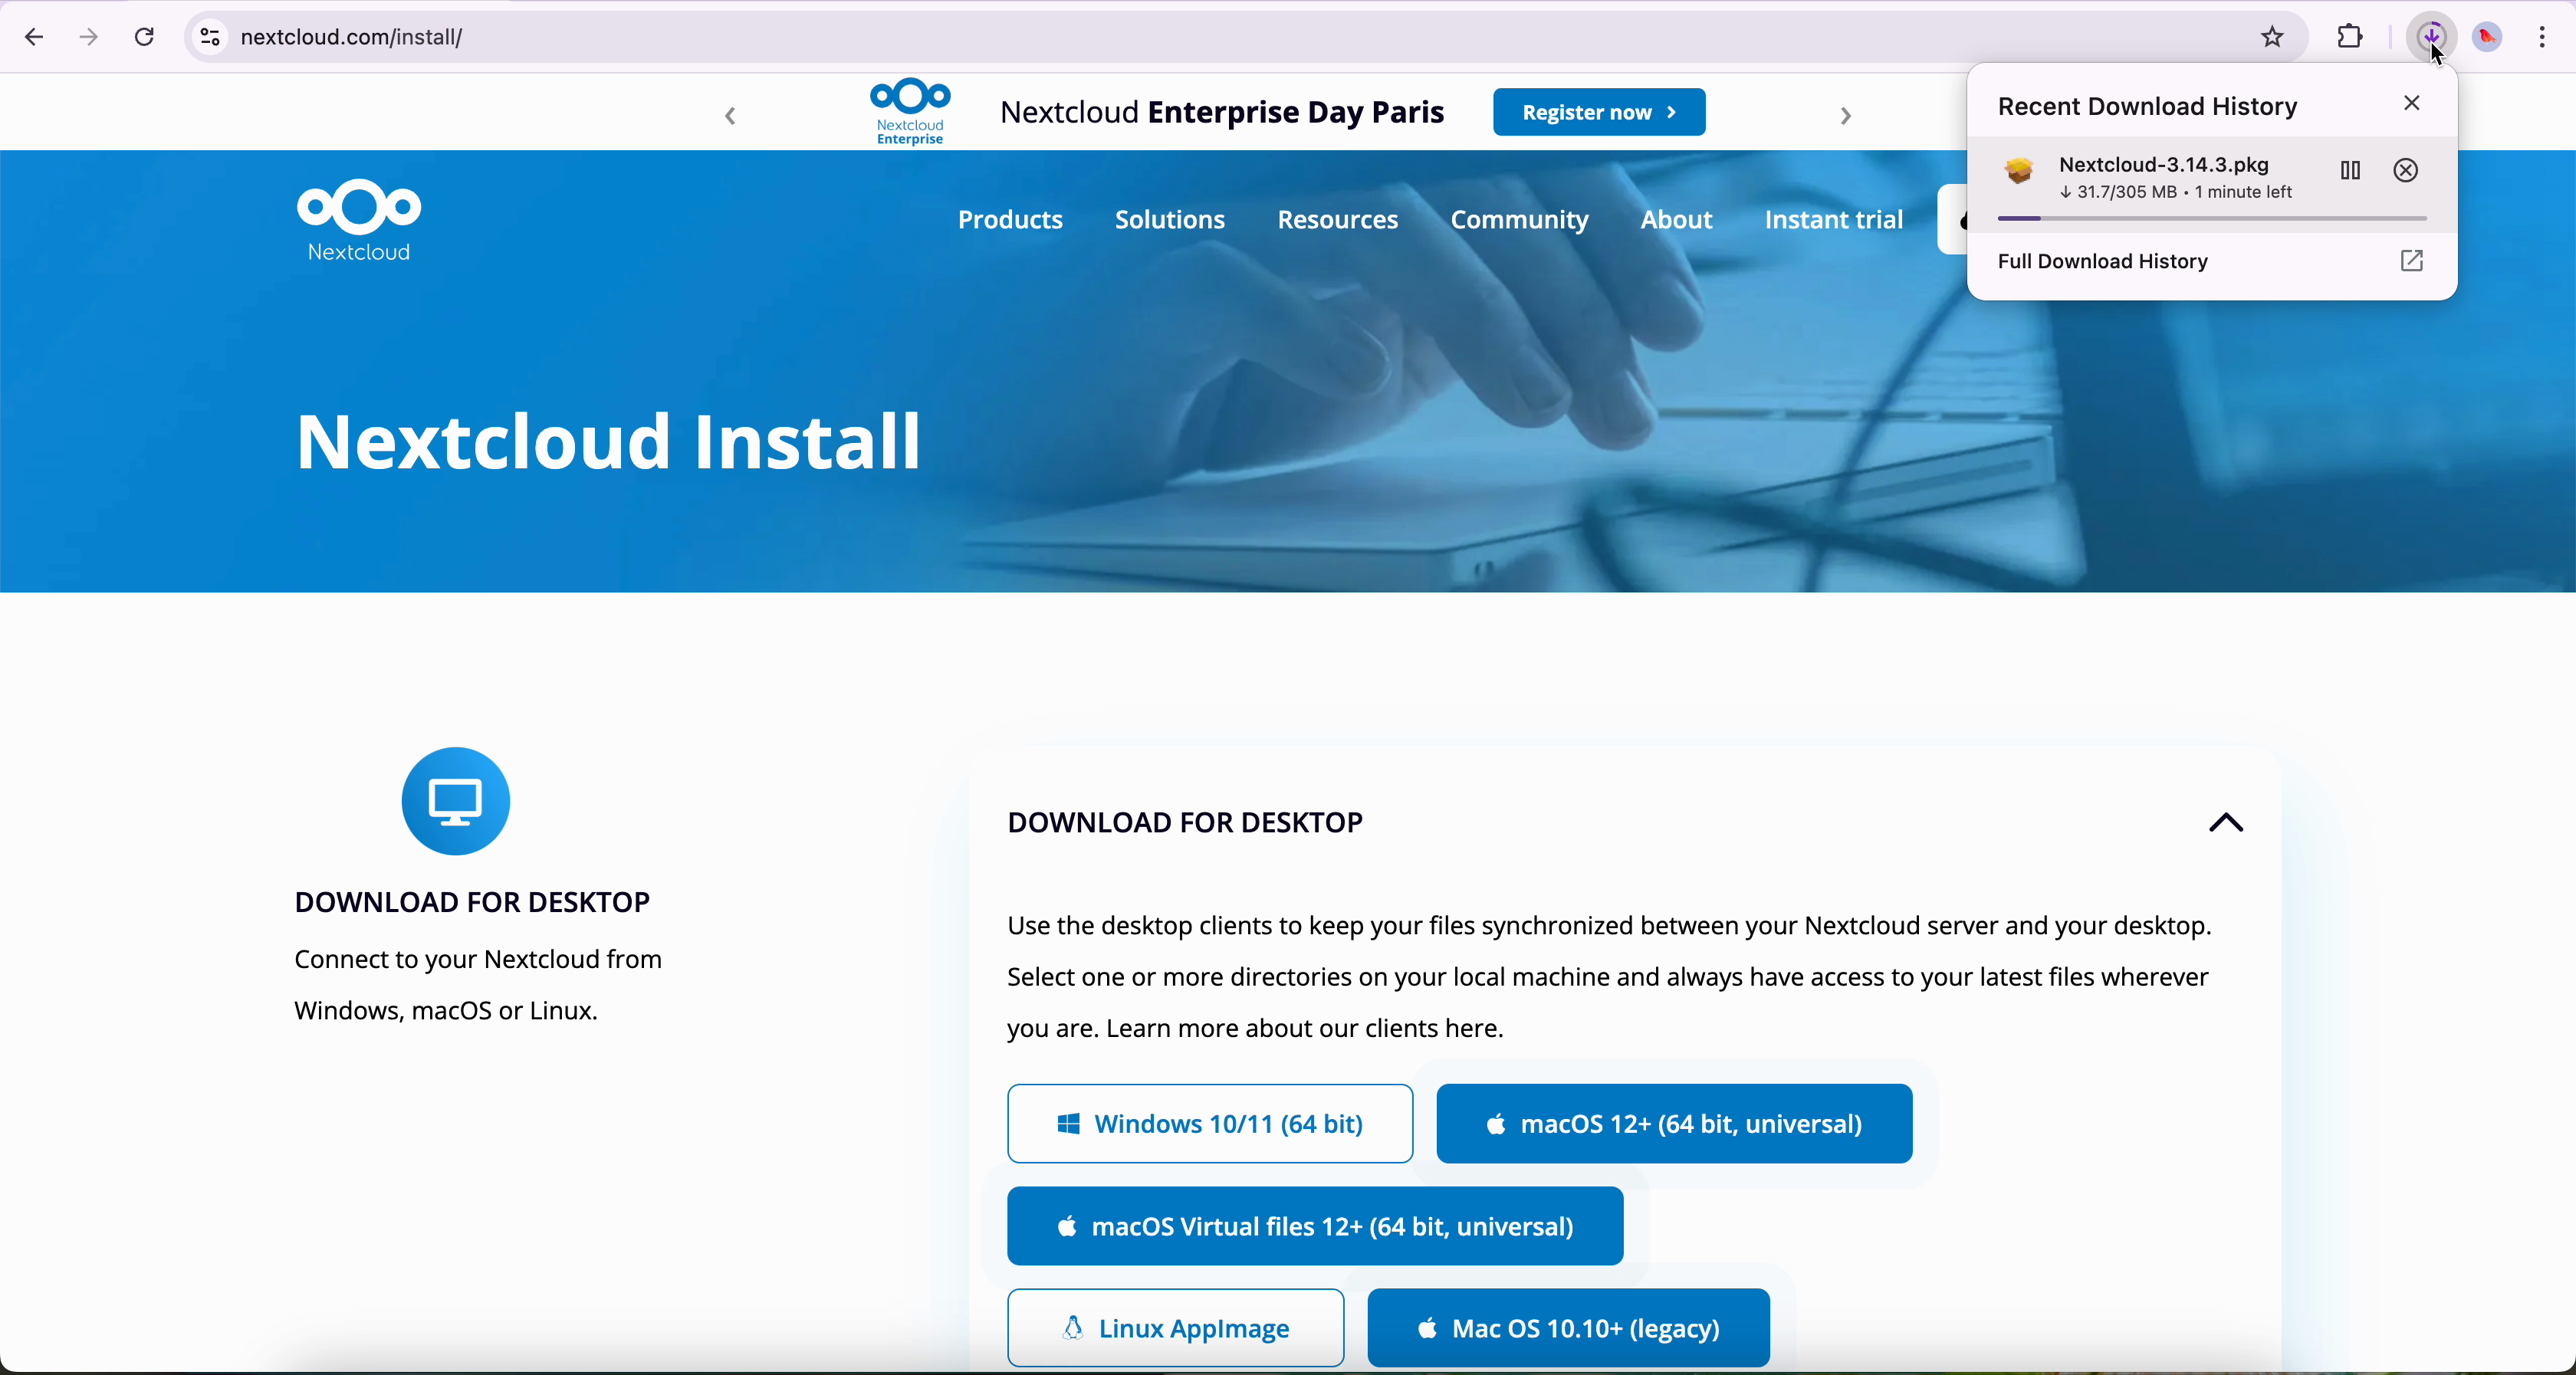 The width and height of the screenshot is (2576, 1375). What do you see at coordinates (1219, 112) in the screenshot?
I see `Nextcloud Enterprise Day Paris` at bounding box center [1219, 112].